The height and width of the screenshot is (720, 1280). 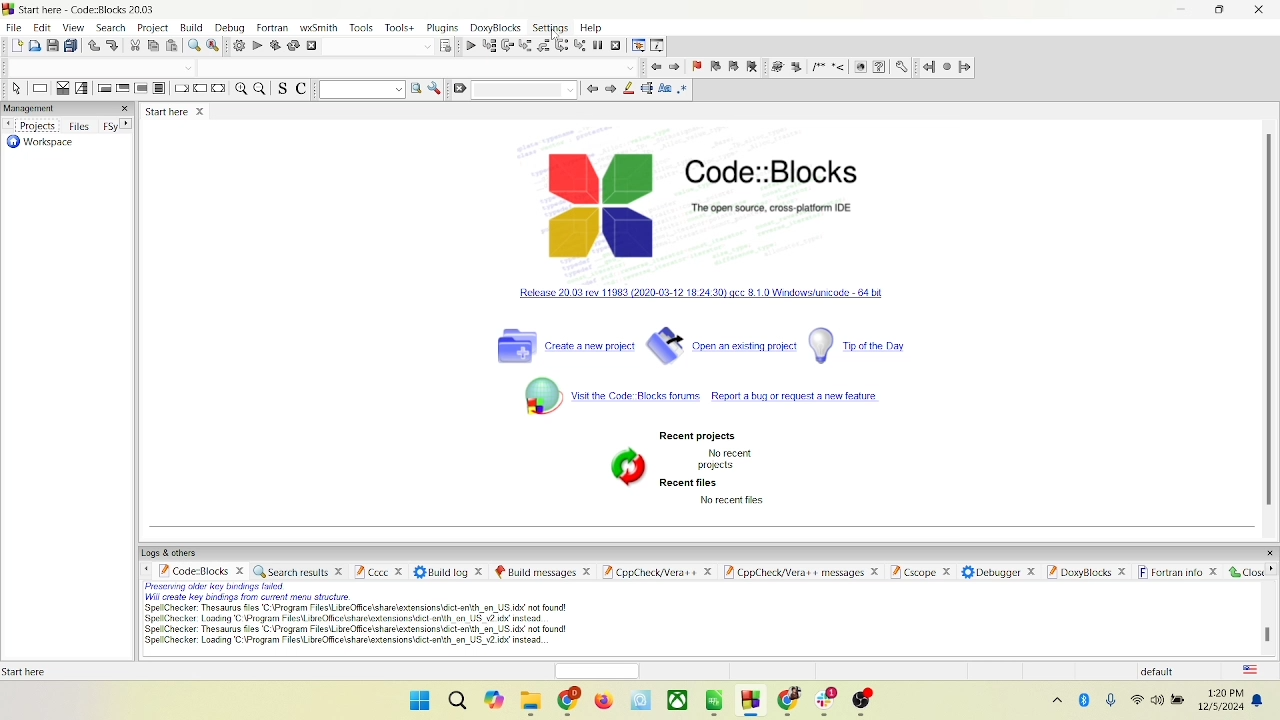 I want to click on selection, so click(x=81, y=88).